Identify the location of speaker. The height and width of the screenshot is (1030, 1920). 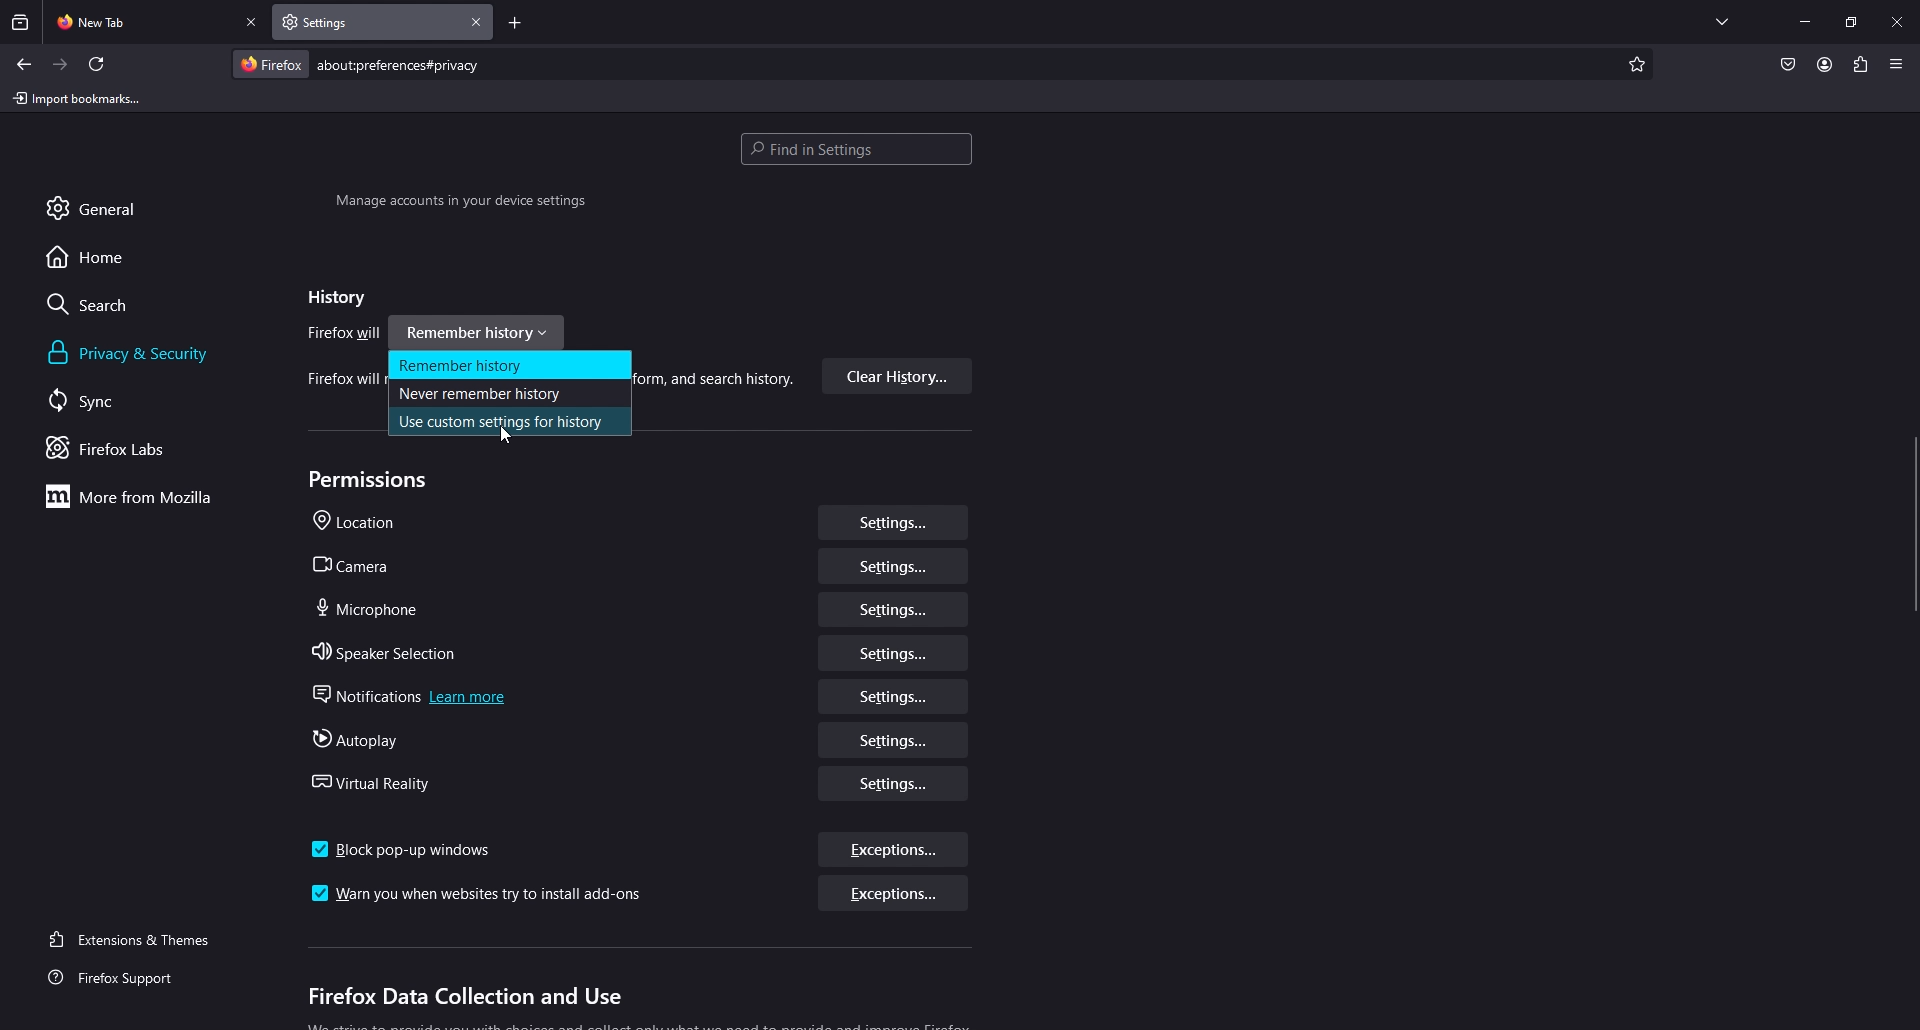
(390, 653).